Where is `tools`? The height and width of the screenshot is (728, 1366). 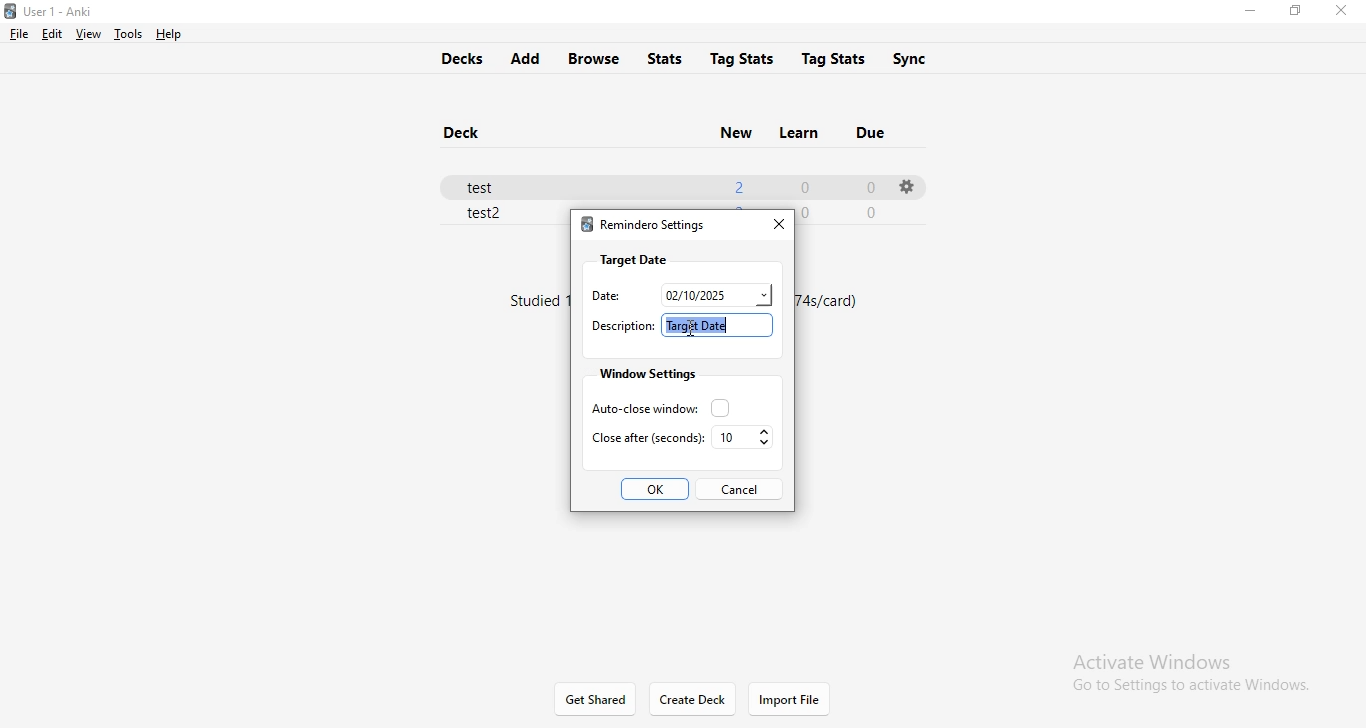 tools is located at coordinates (125, 34).